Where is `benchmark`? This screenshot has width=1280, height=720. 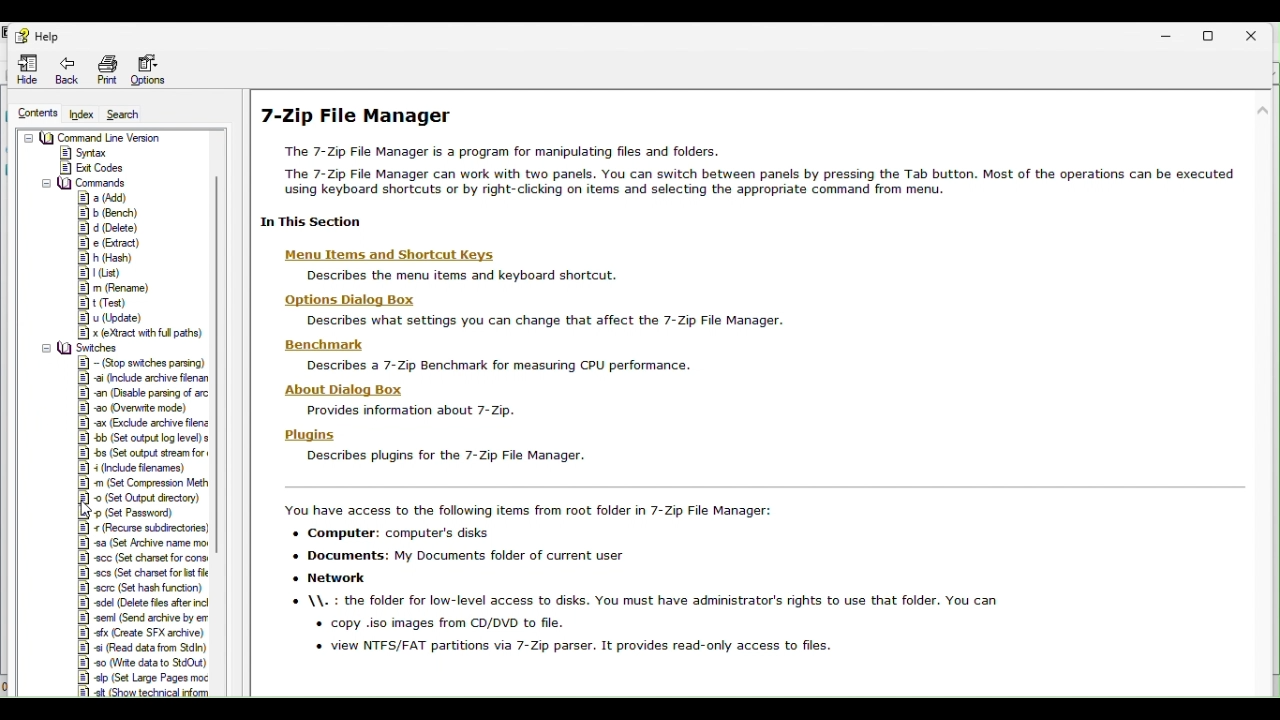
benchmark is located at coordinates (329, 346).